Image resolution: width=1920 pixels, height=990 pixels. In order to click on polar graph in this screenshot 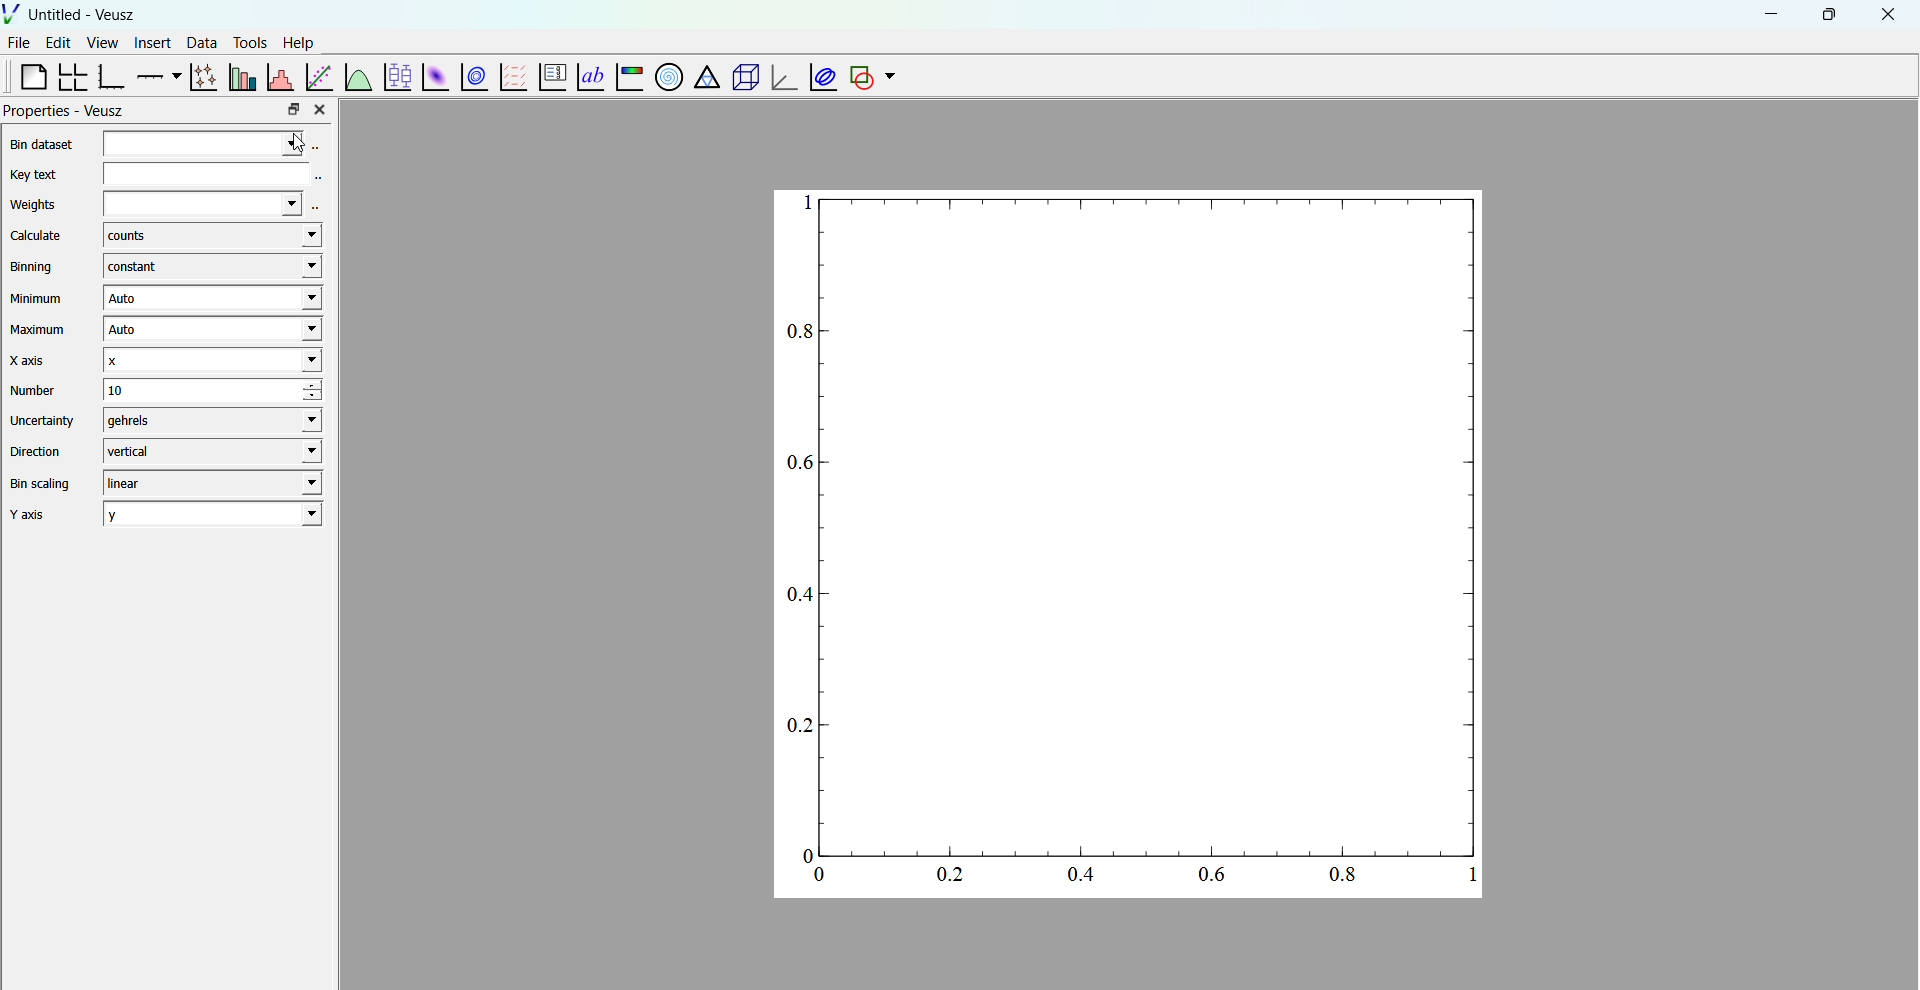, I will do `click(665, 76)`.